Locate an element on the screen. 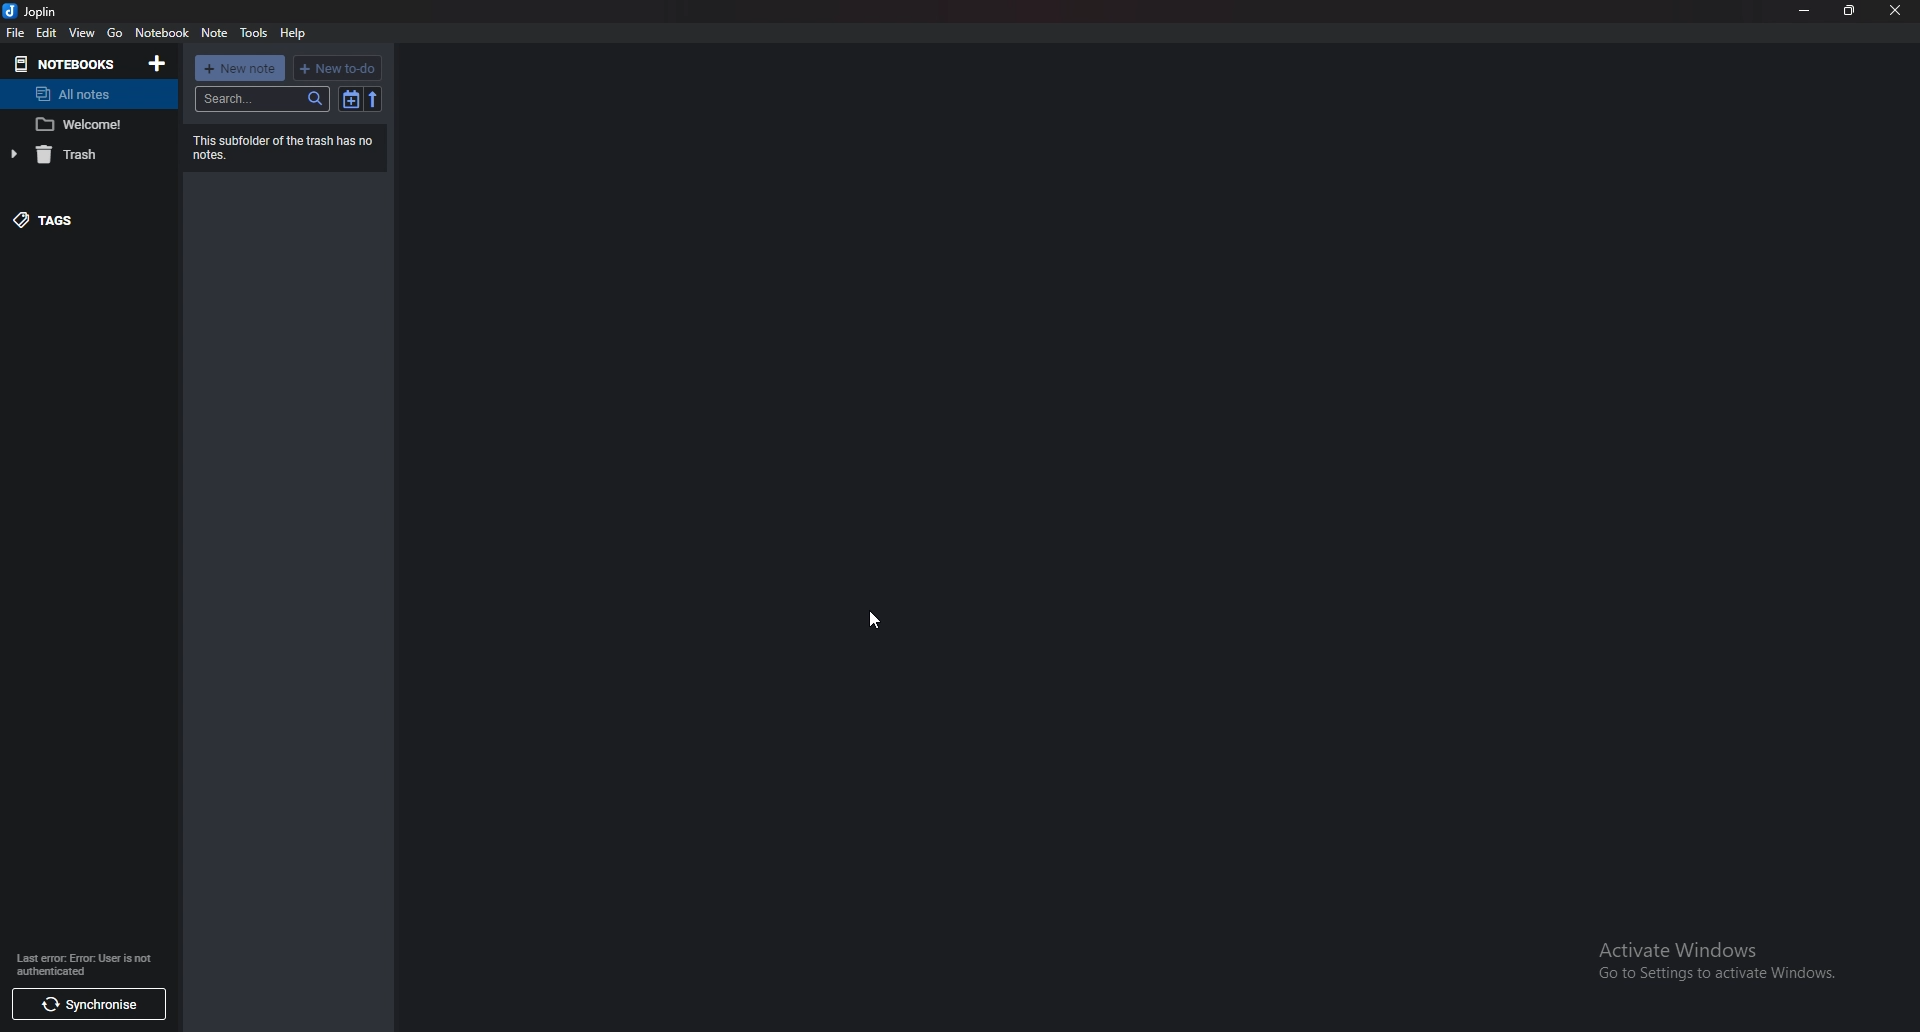  note is located at coordinates (86, 123).